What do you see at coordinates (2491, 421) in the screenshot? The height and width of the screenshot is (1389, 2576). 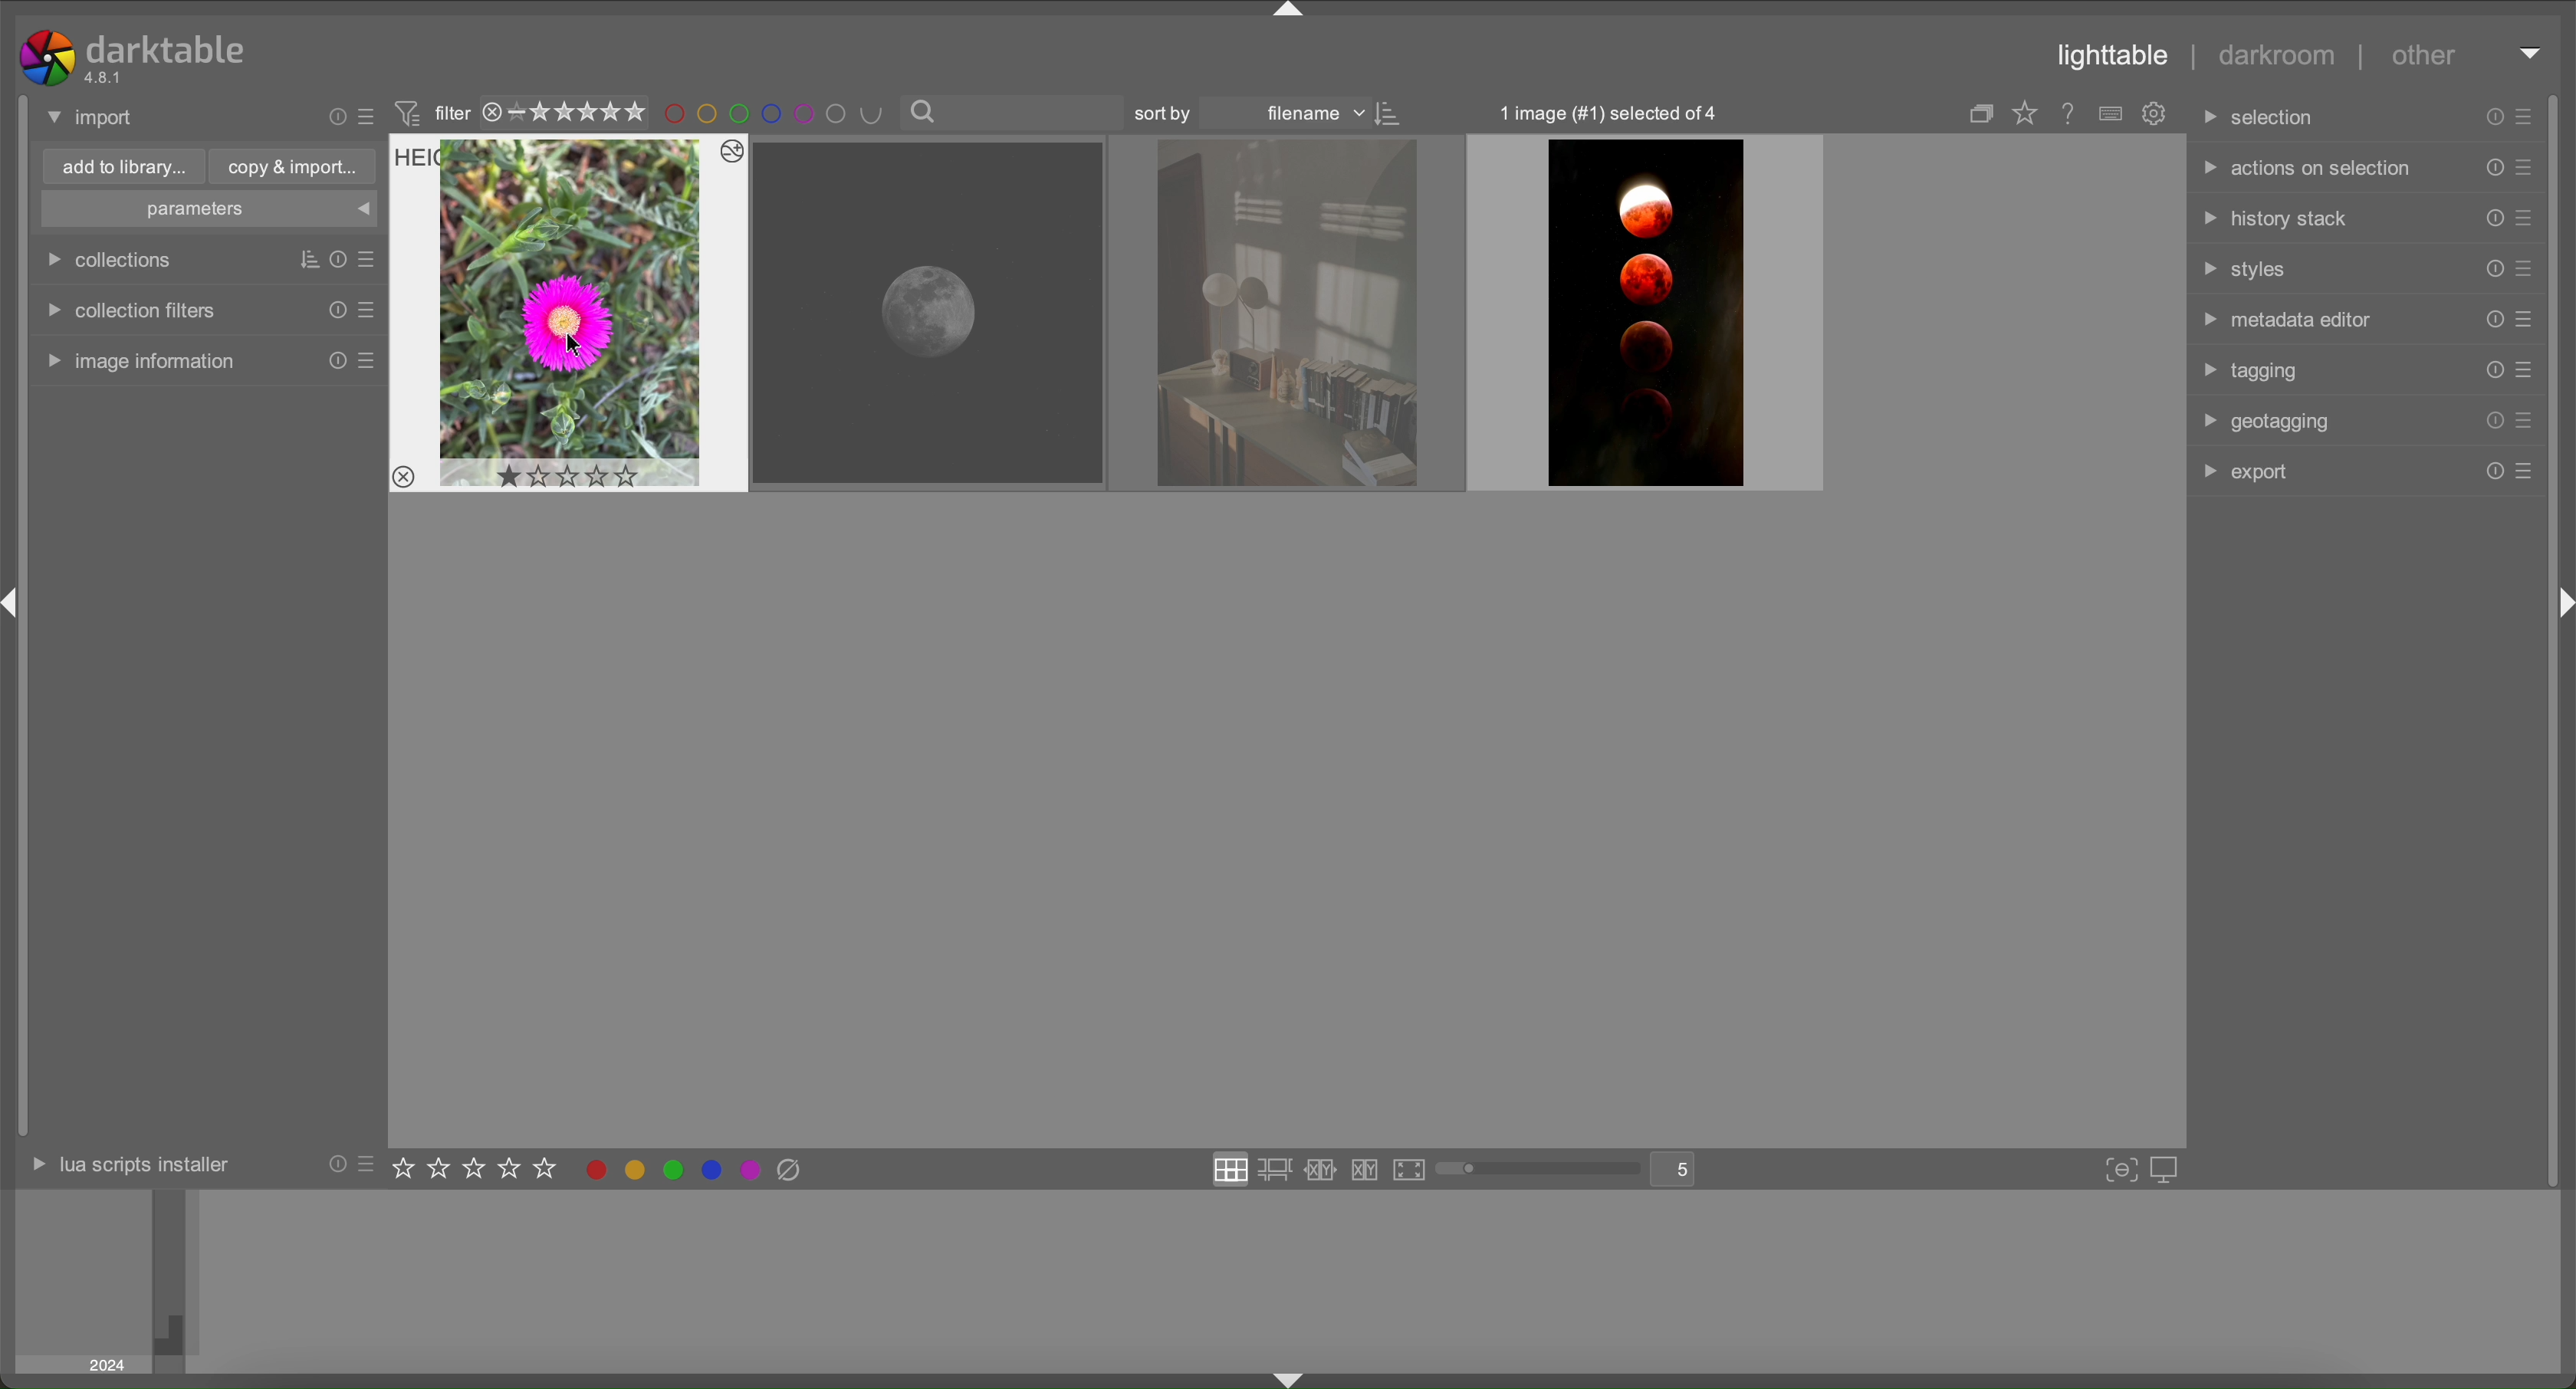 I see `reset presets` at bounding box center [2491, 421].